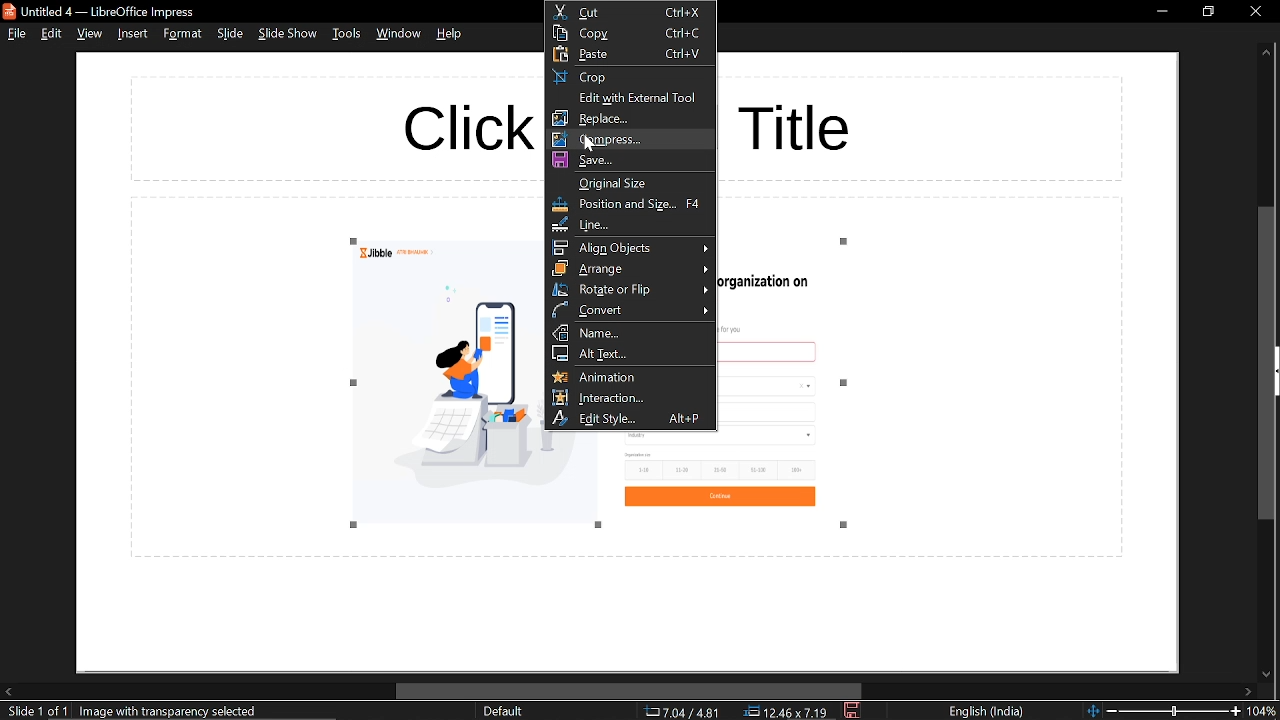  I want to click on alt+P, so click(689, 419).